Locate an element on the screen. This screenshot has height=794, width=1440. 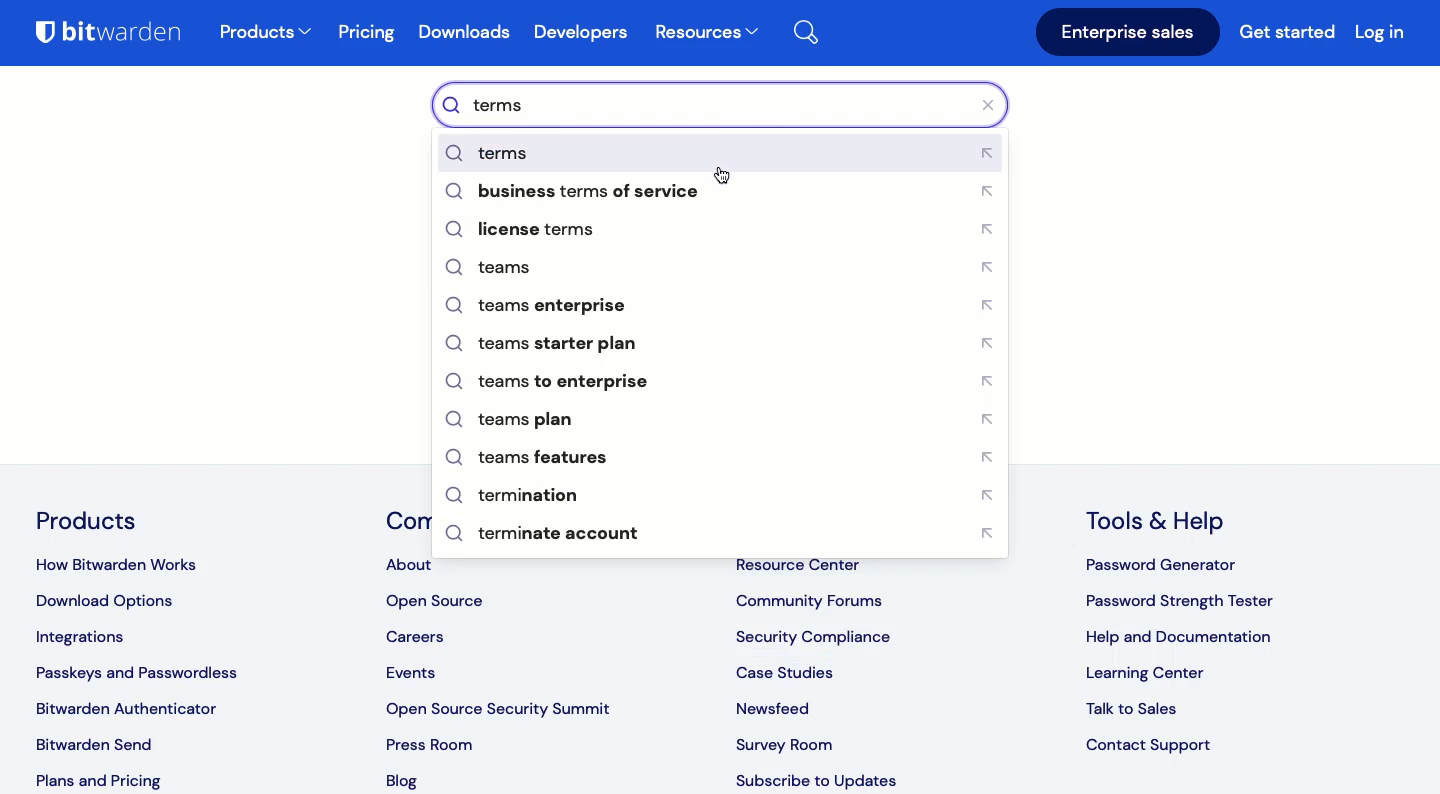
passkeys and passwords is located at coordinates (140, 673).